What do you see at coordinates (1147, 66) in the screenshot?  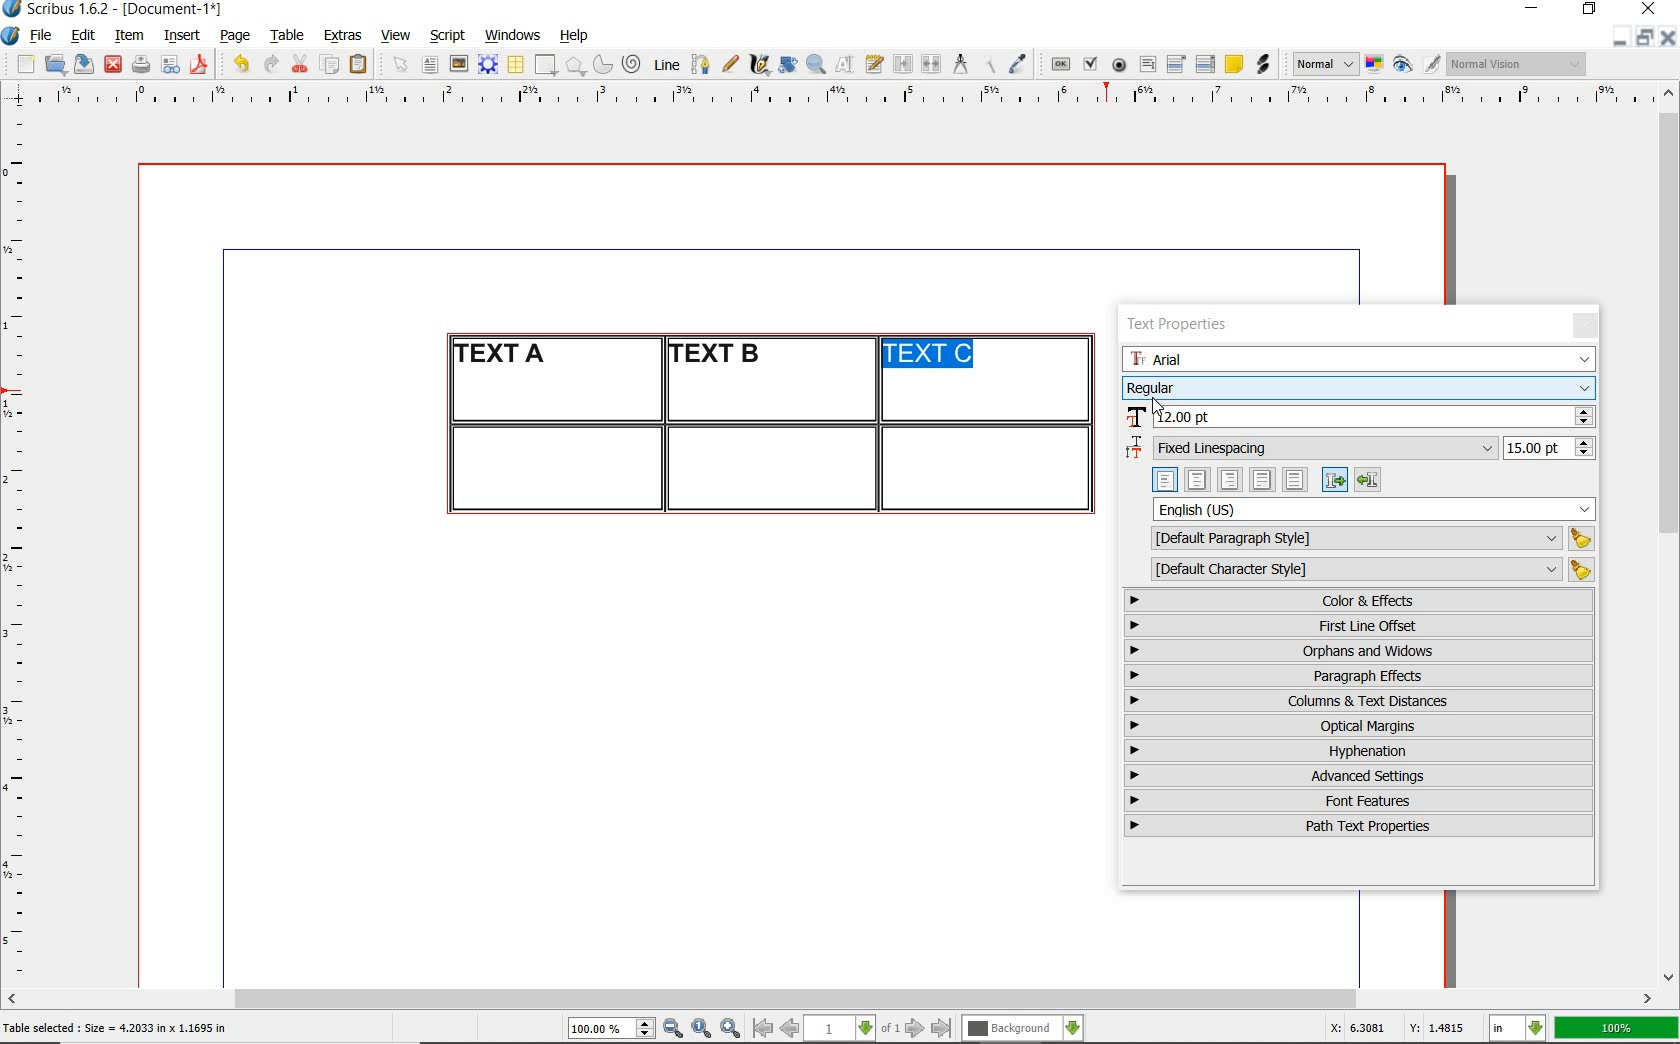 I see `pdf text field` at bounding box center [1147, 66].